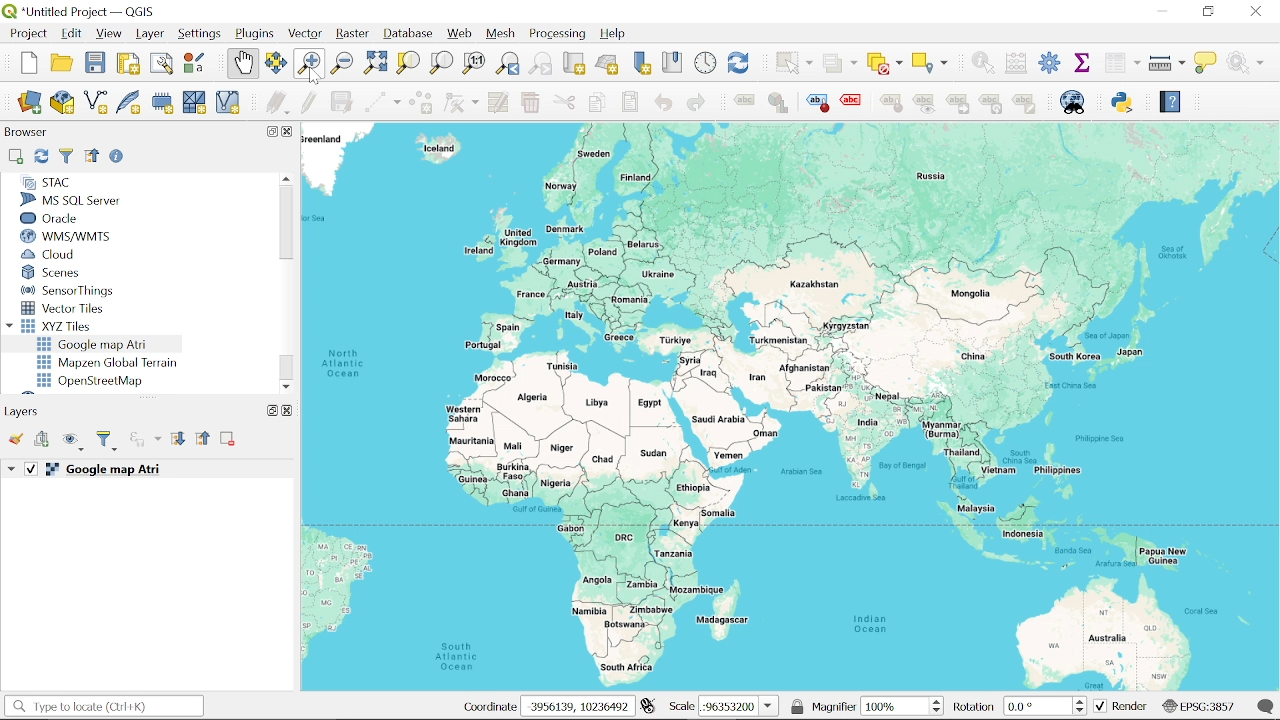 Image resolution: width=1280 pixels, height=720 pixels. What do you see at coordinates (228, 104) in the screenshot?
I see `New virtual layer` at bounding box center [228, 104].